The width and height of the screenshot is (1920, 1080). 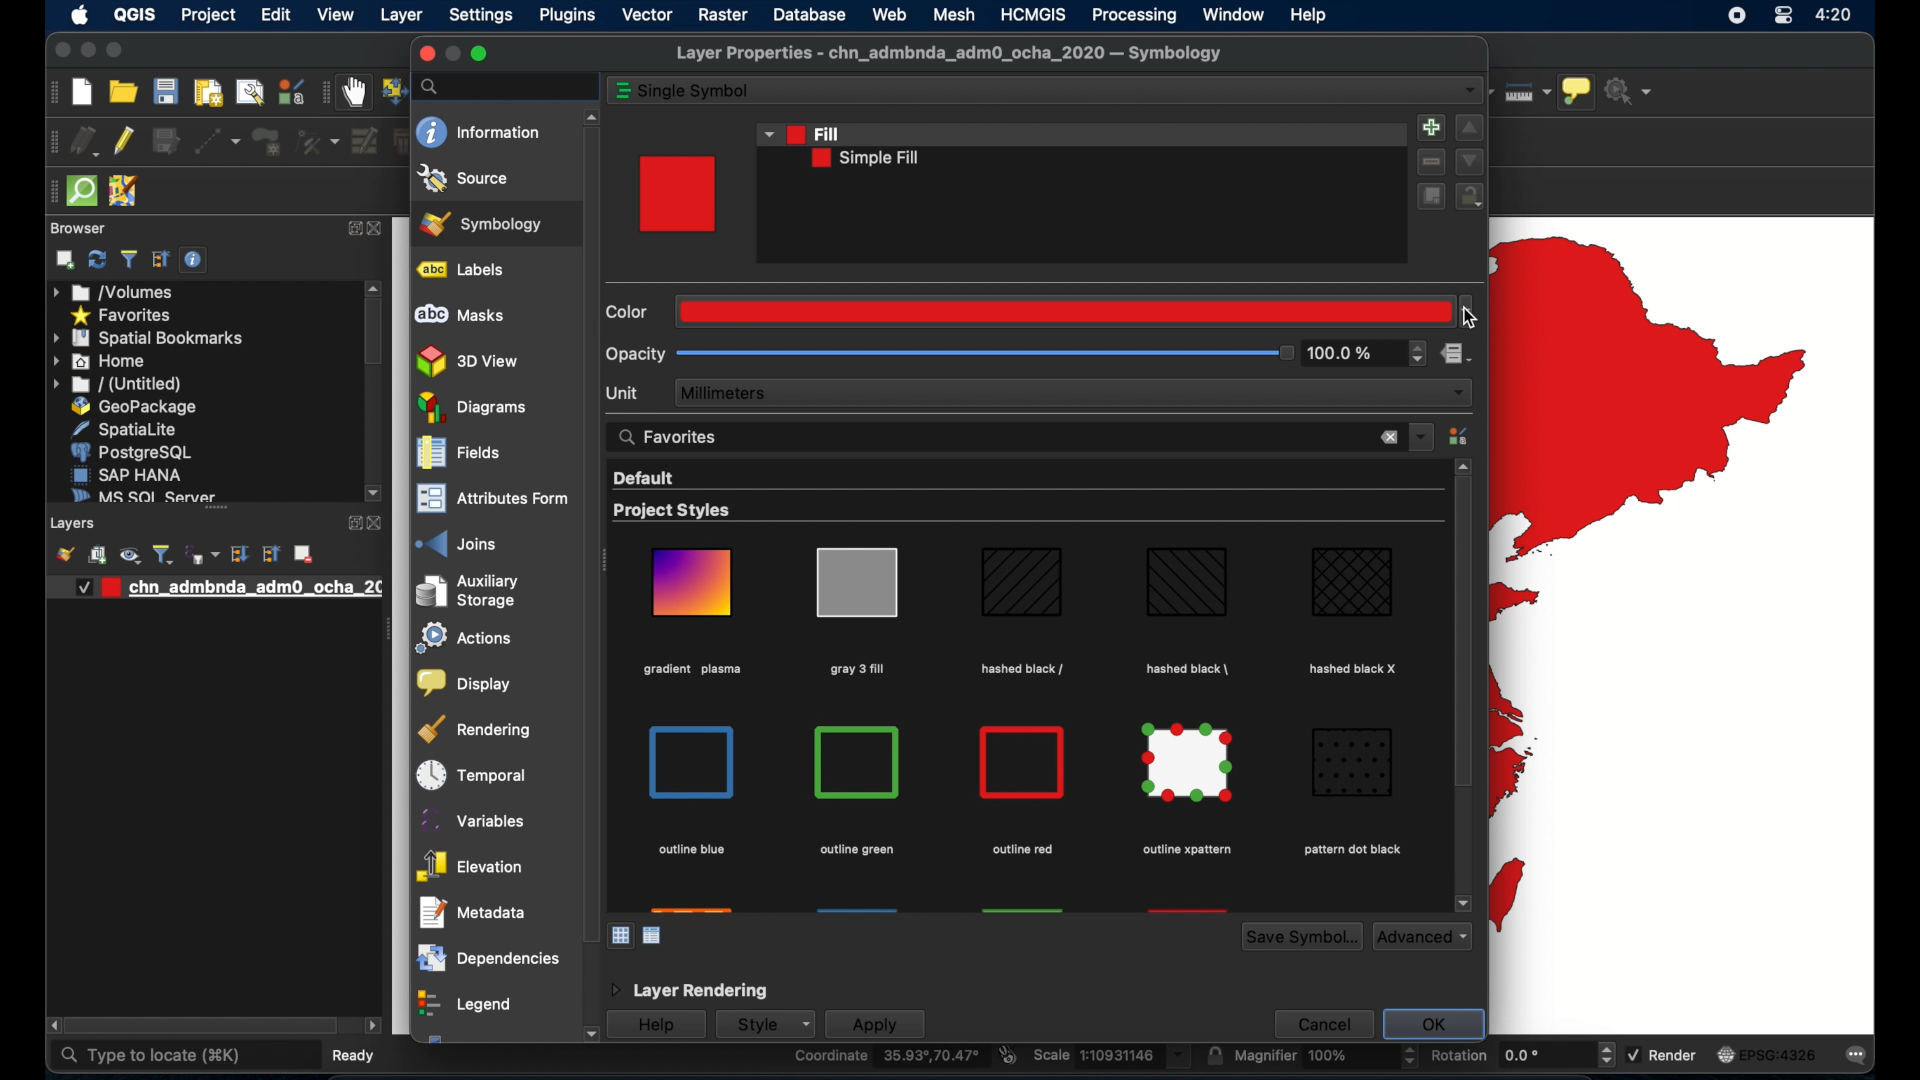 What do you see at coordinates (1189, 666) in the screenshot?
I see `hashed black \` at bounding box center [1189, 666].